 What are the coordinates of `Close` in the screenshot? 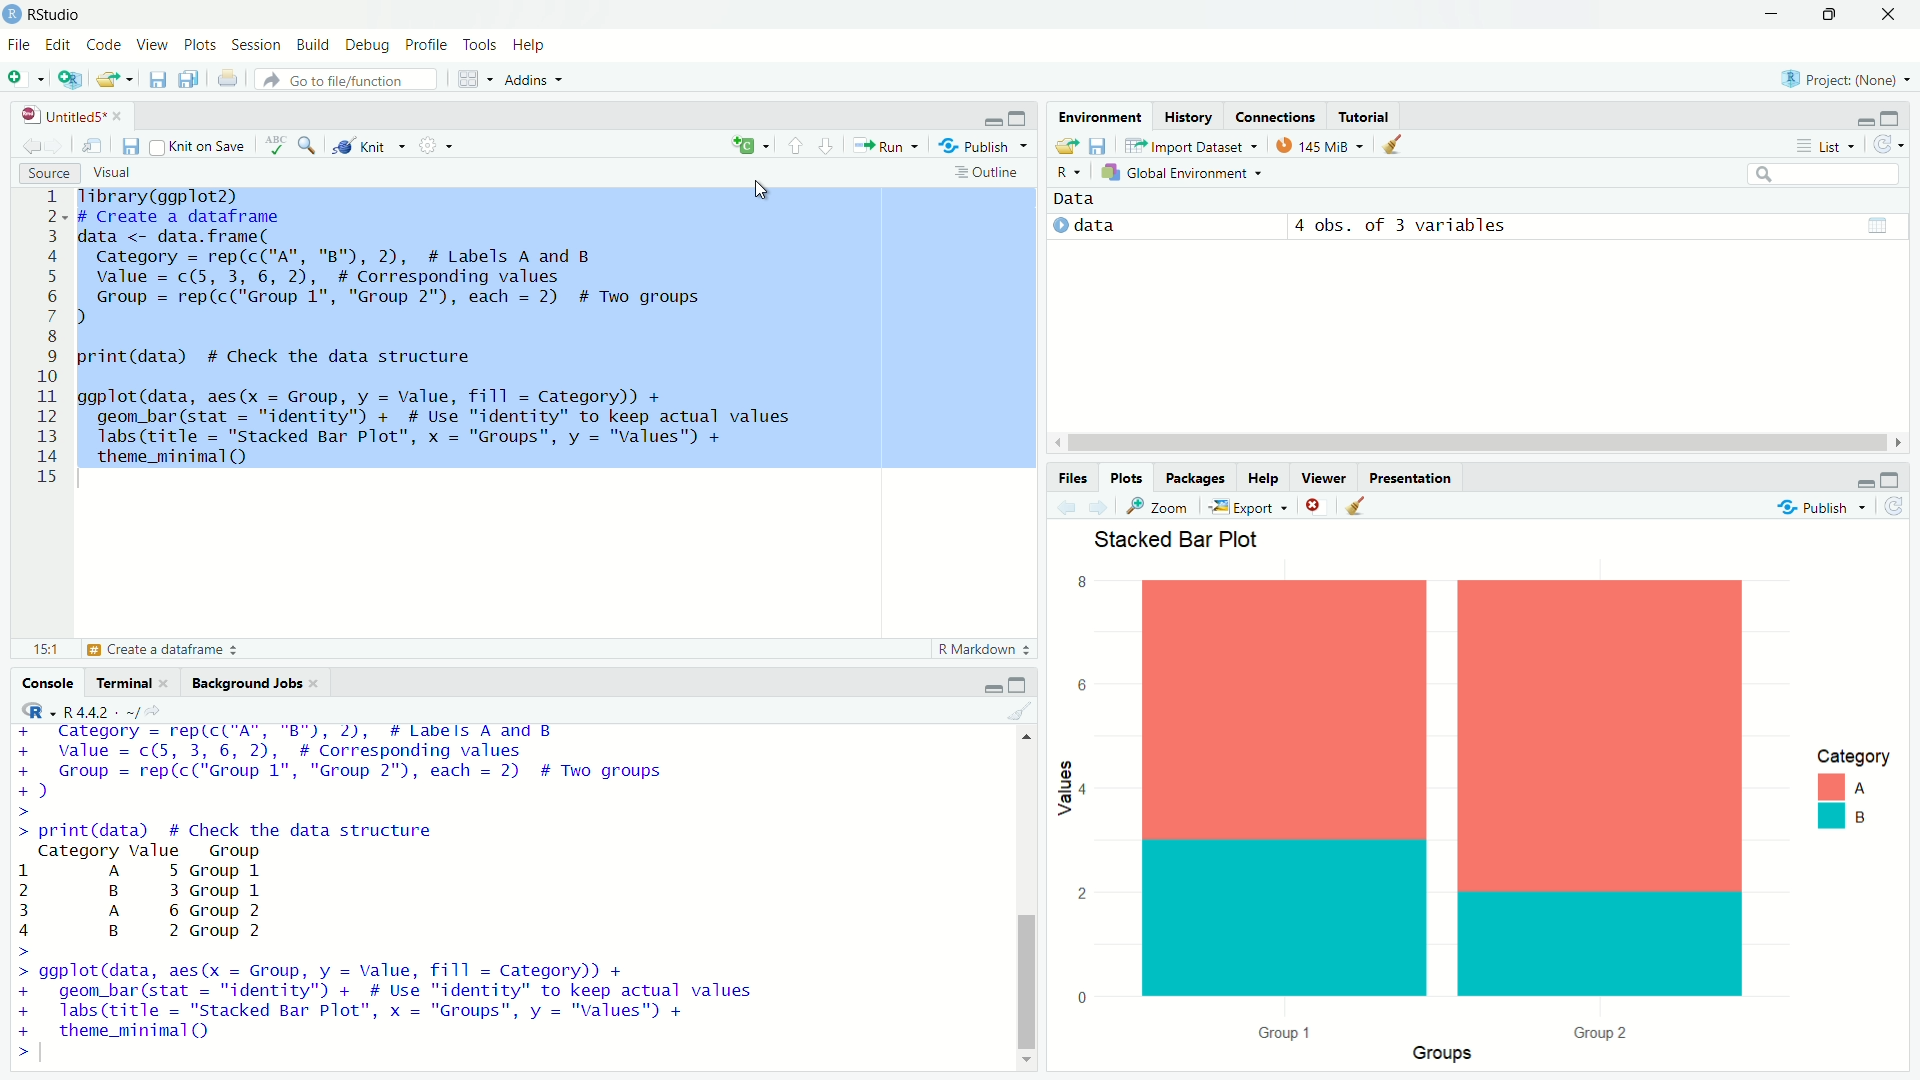 It's located at (1317, 506).